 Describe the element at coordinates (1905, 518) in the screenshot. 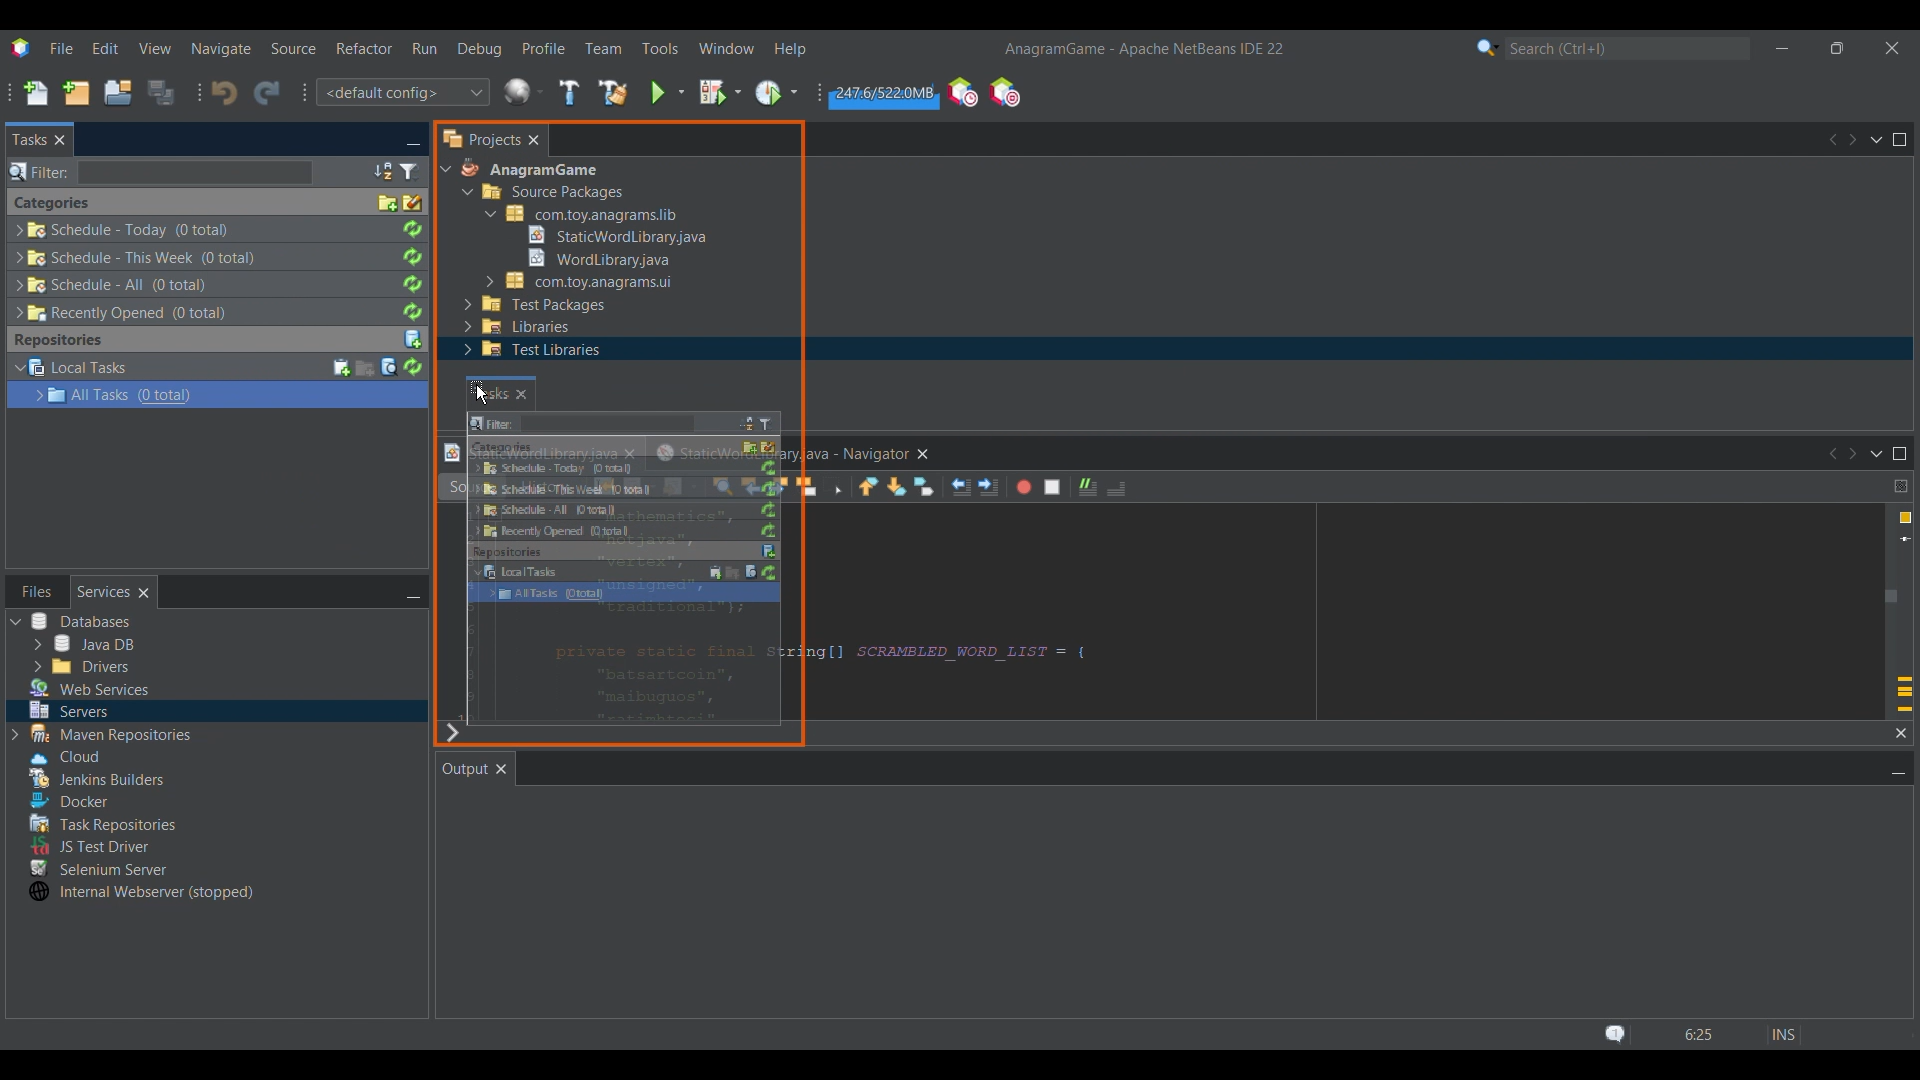

I see `4 warnings ` at that location.